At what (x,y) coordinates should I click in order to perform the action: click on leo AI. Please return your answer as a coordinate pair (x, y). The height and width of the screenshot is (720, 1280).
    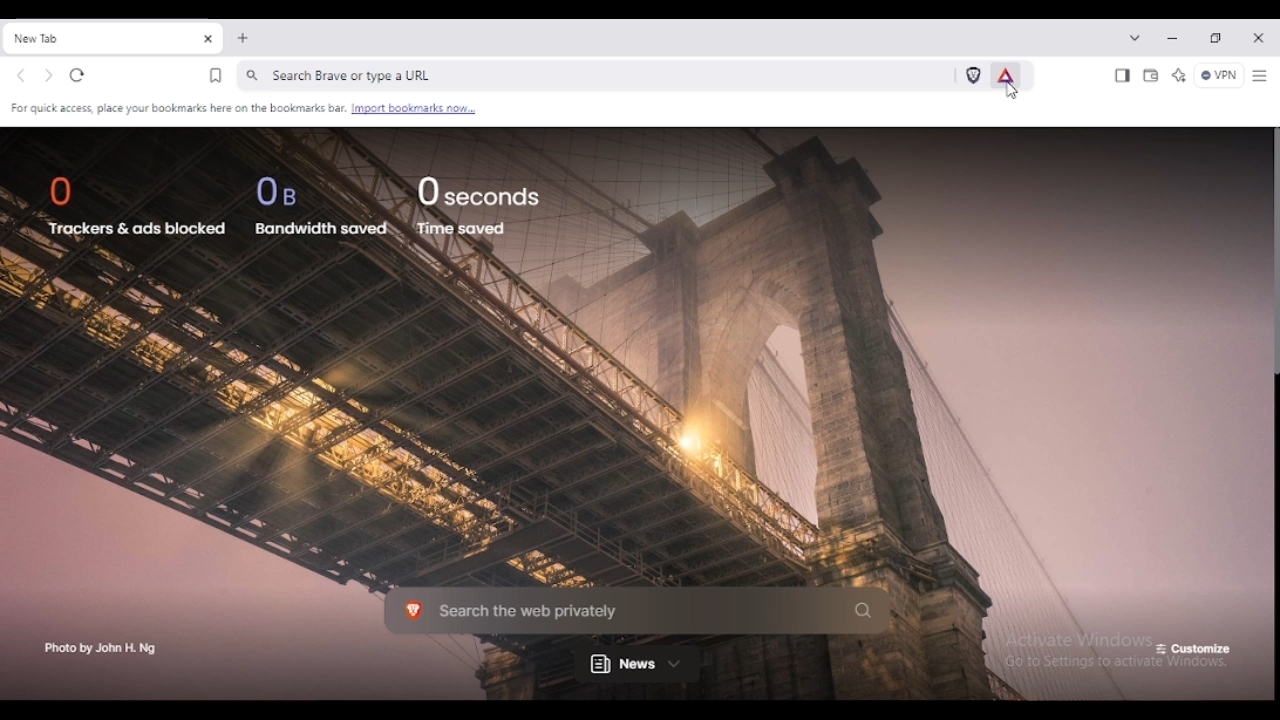
    Looking at the image, I should click on (1179, 75).